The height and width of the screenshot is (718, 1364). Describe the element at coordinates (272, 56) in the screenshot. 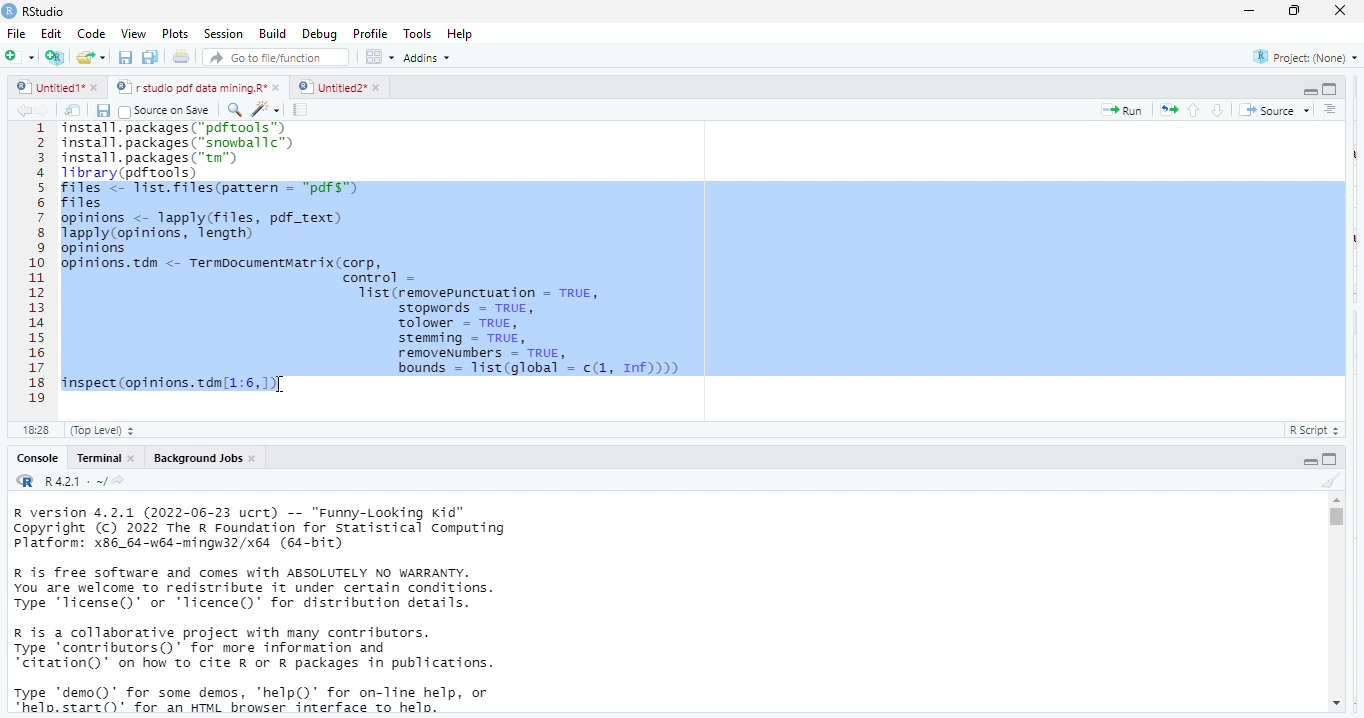

I see `go to file /function` at that location.